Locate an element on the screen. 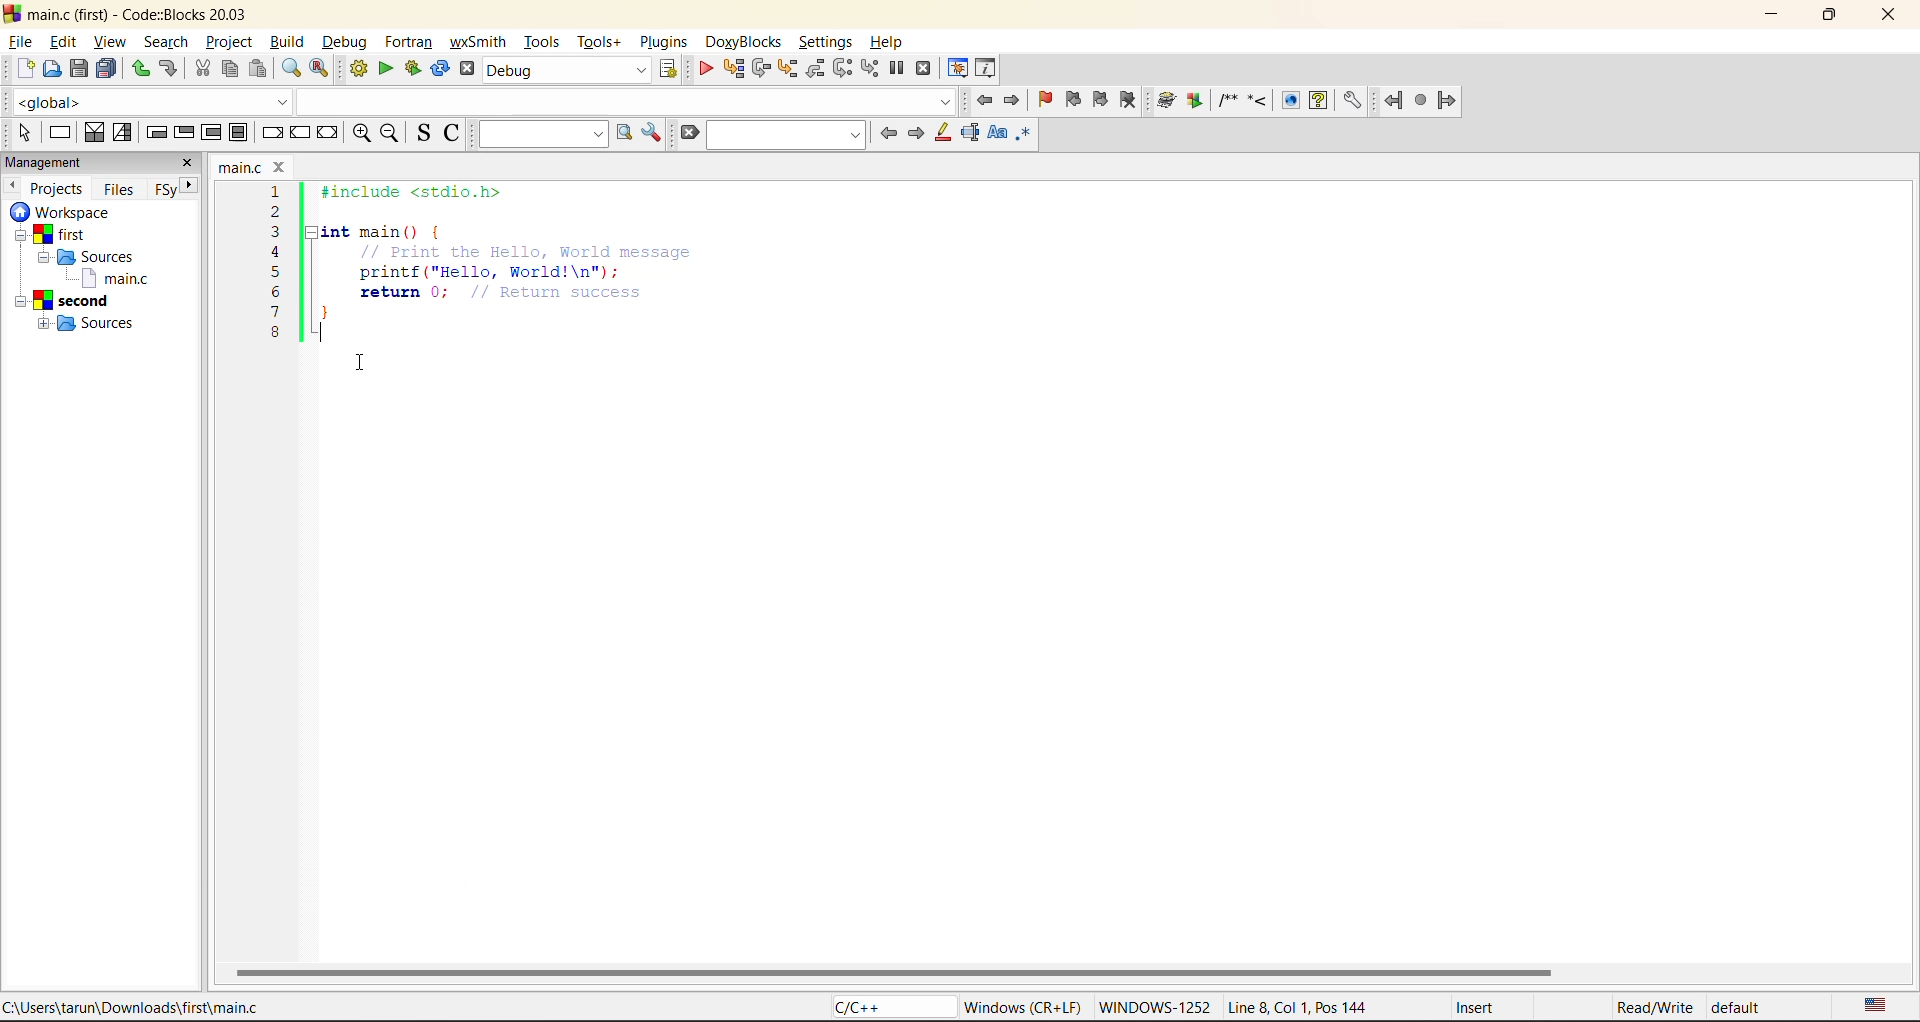 The width and height of the screenshot is (1920, 1022). insert is located at coordinates (1480, 1007).